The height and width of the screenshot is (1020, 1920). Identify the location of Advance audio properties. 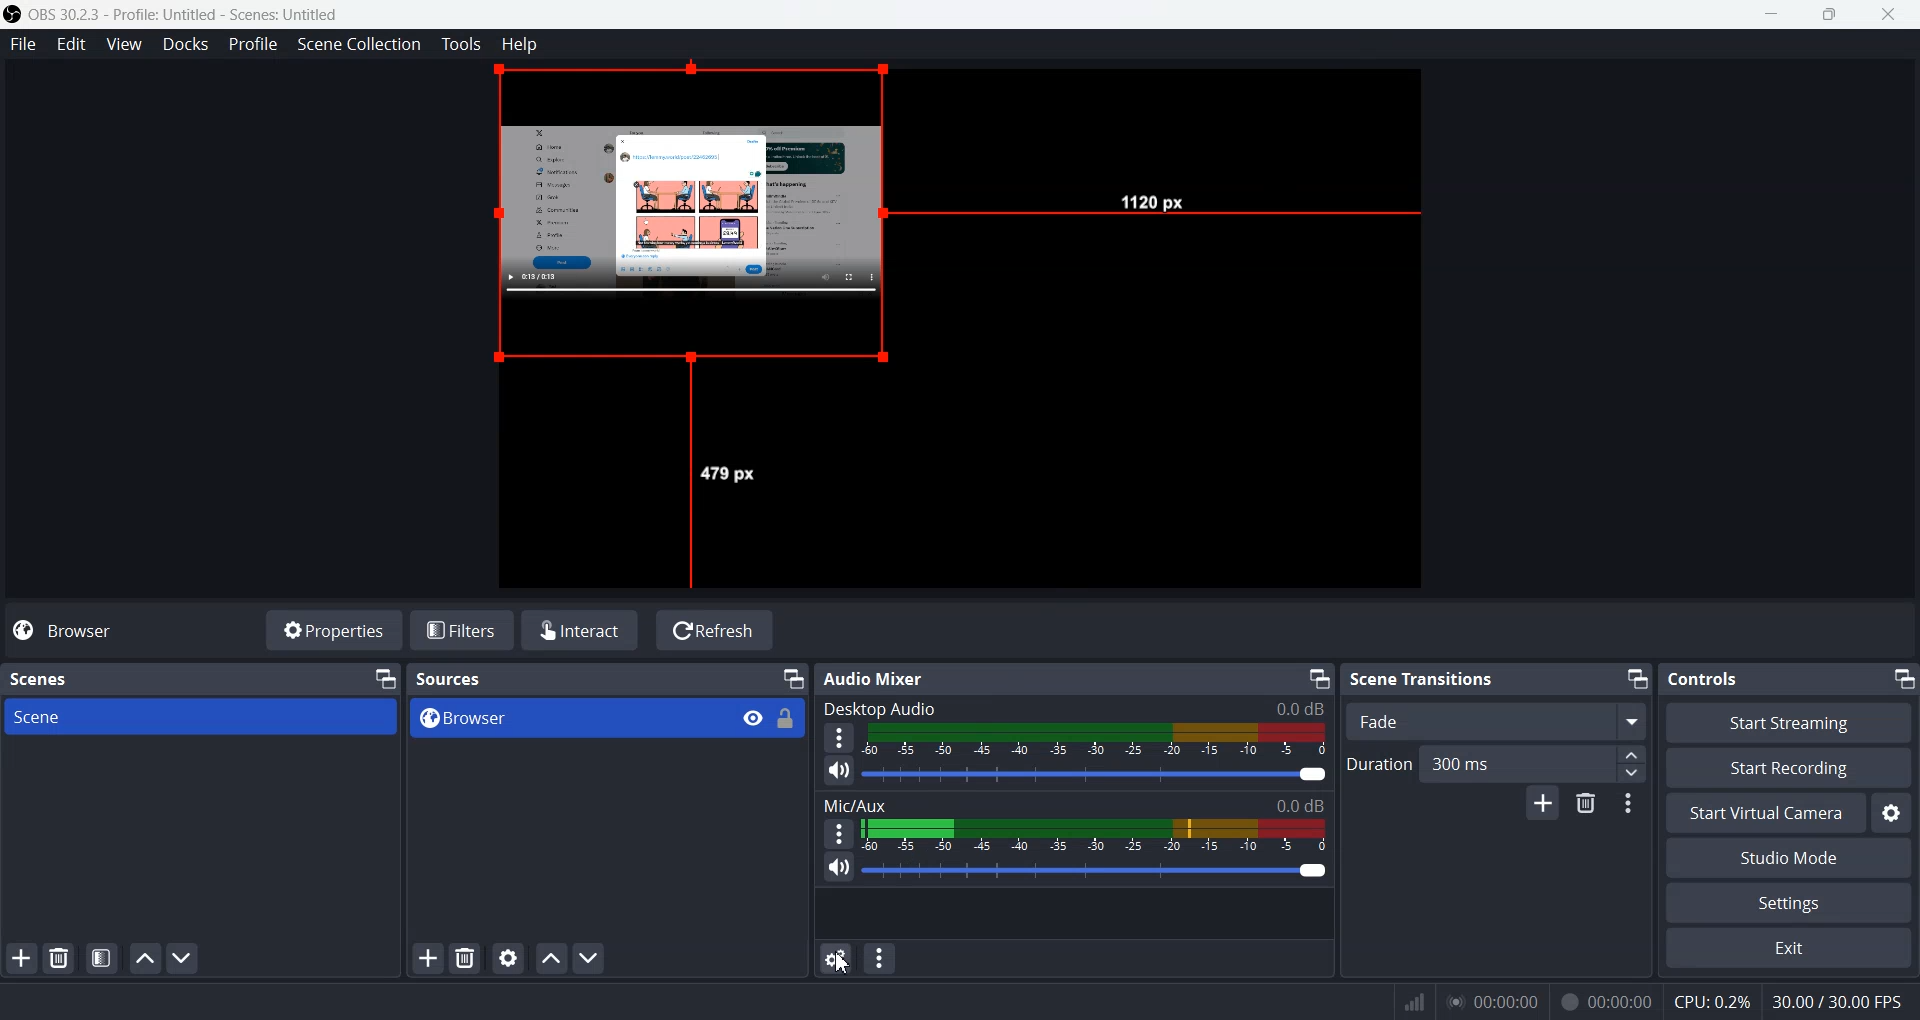
(833, 958).